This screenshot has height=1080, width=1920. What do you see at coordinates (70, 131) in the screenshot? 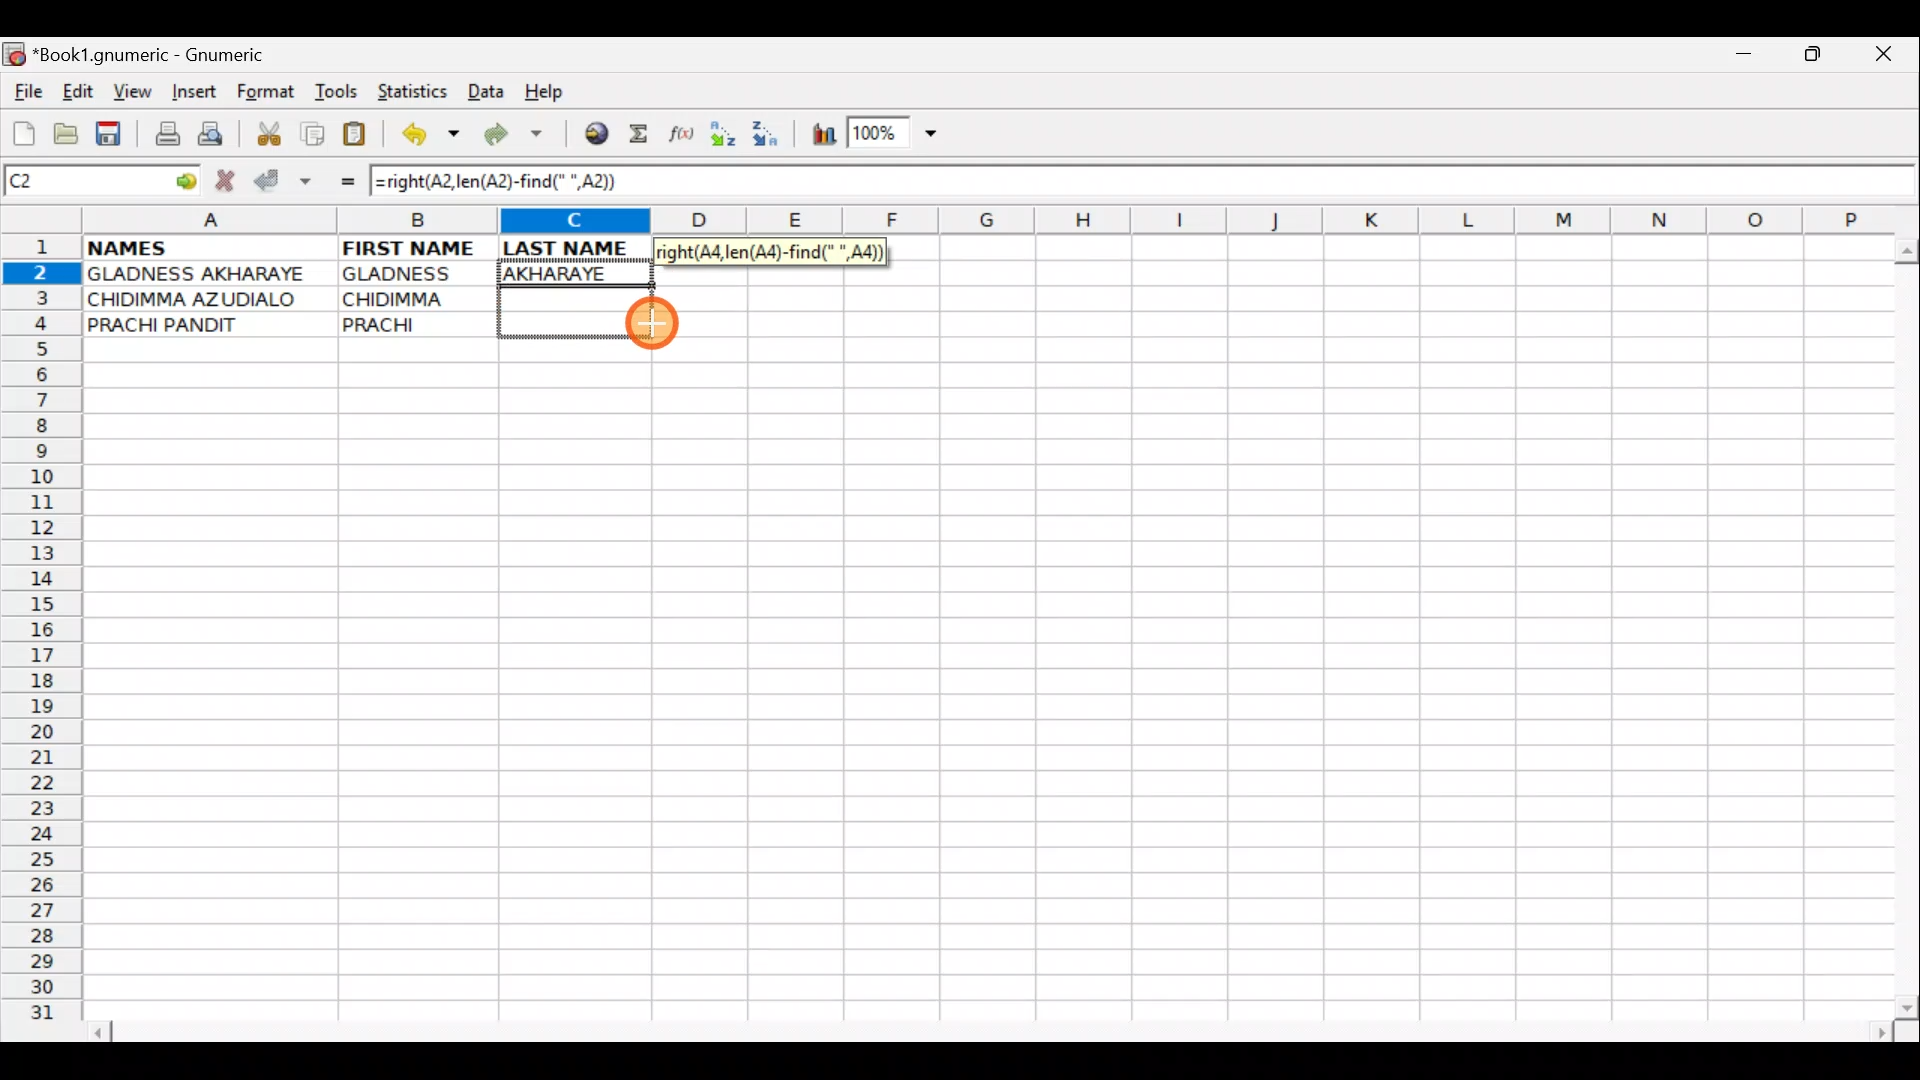
I see `Open a file` at bounding box center [70, 131].